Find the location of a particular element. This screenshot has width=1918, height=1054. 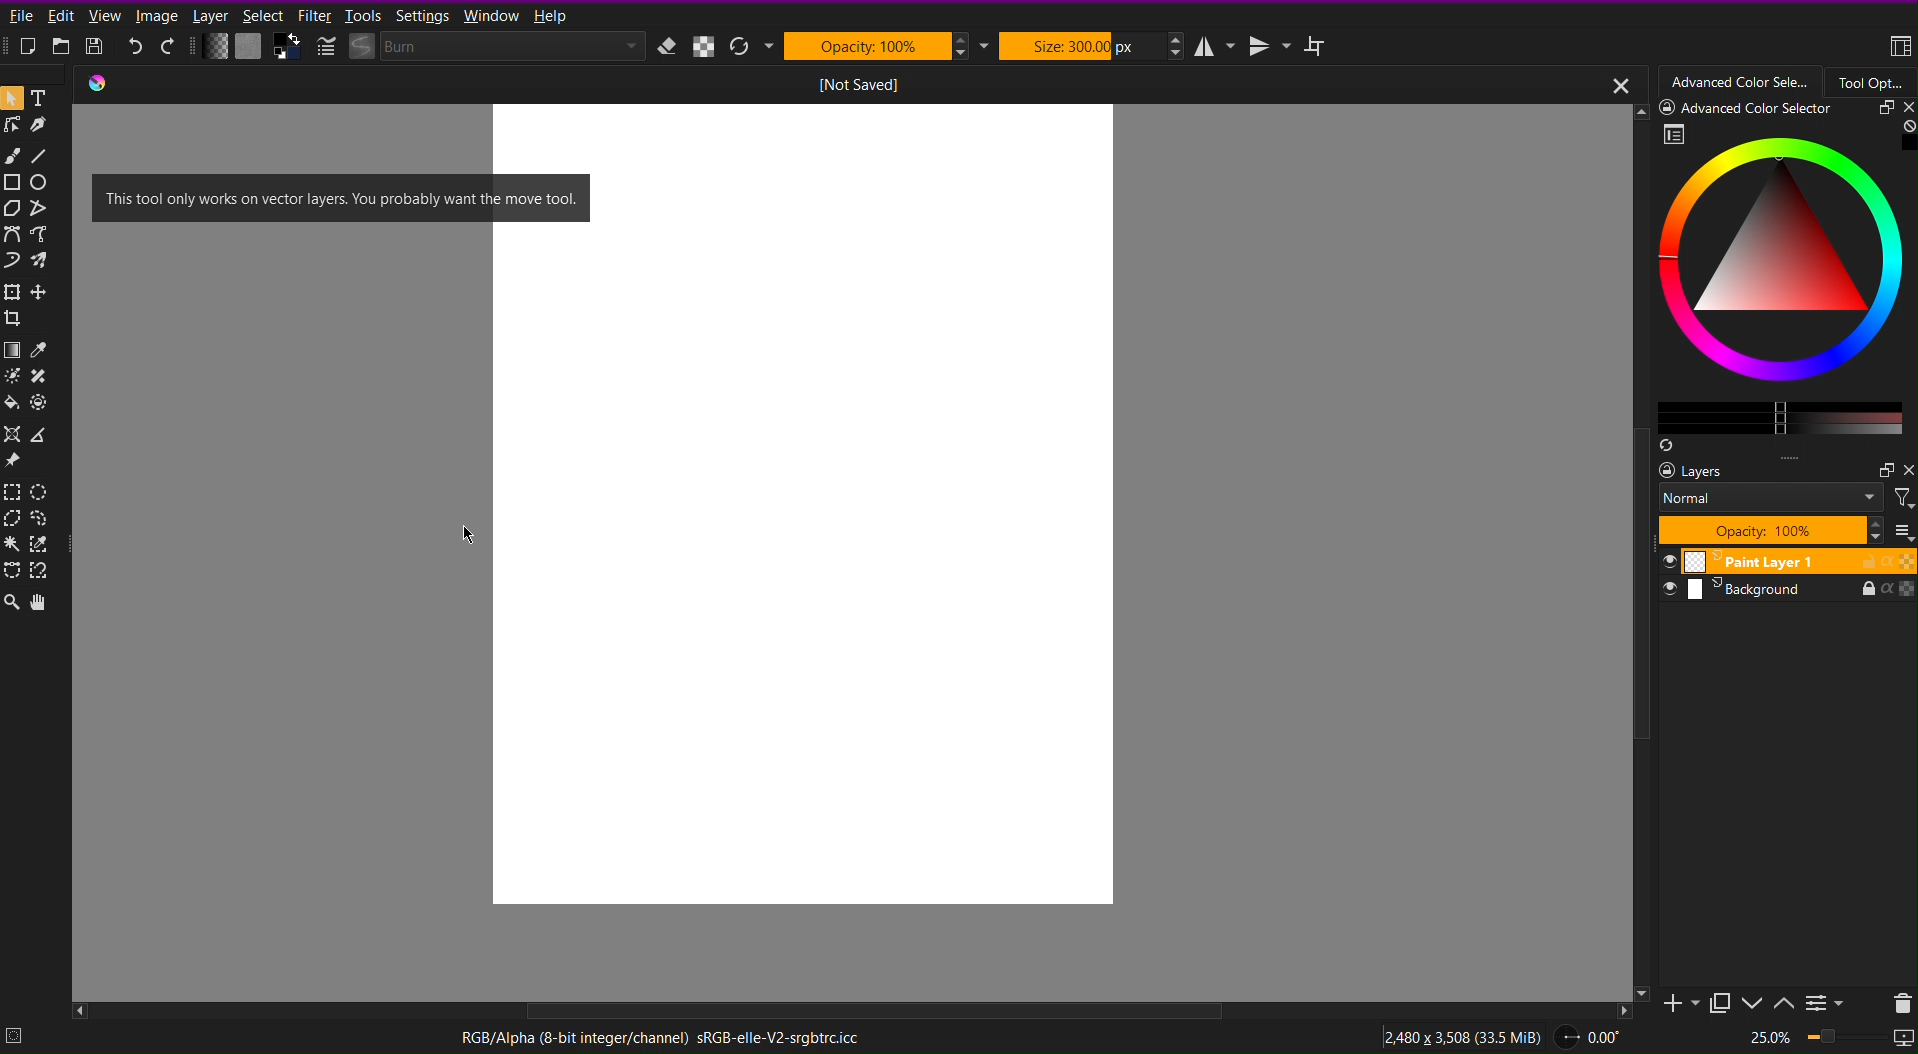

File is located at coordinates (20, 19).